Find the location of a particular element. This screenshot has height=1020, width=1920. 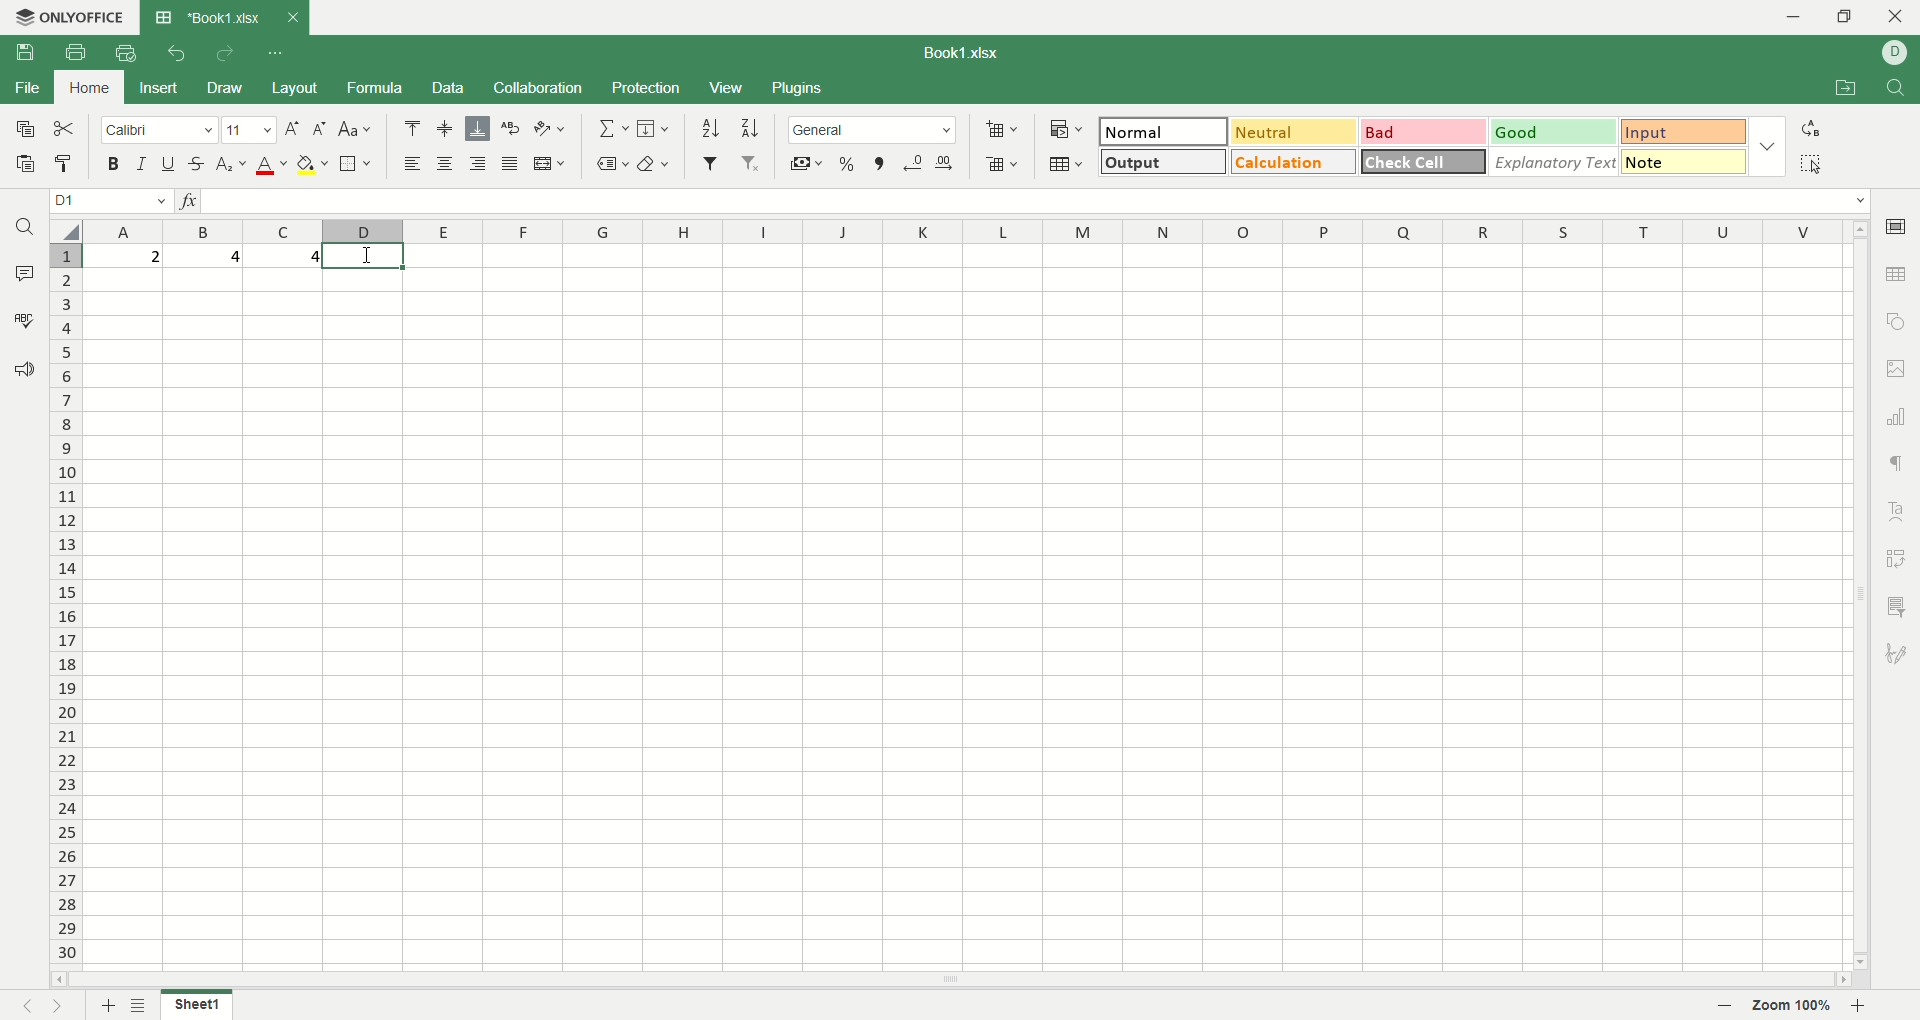

collaboration is located at coordinates (541, 87).